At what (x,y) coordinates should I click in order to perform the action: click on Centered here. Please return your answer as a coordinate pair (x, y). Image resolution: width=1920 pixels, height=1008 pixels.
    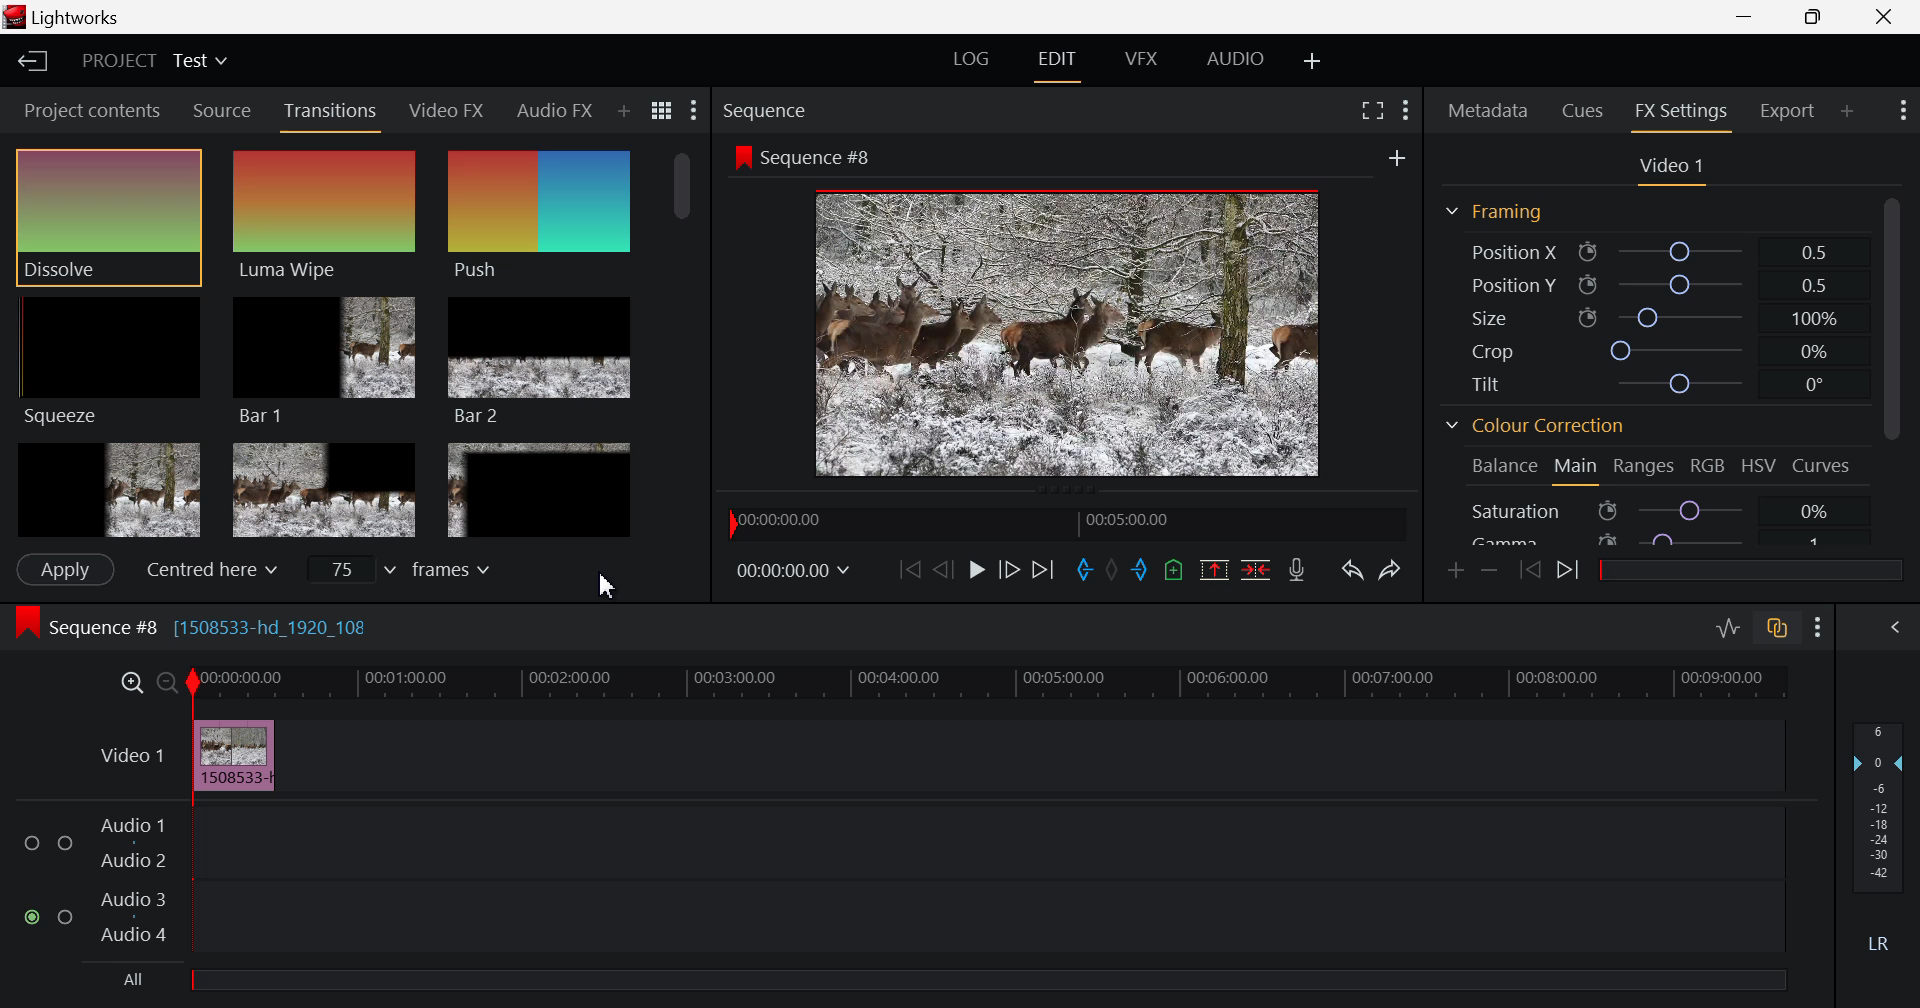
    Looking at the image, I should click on (210, 568).